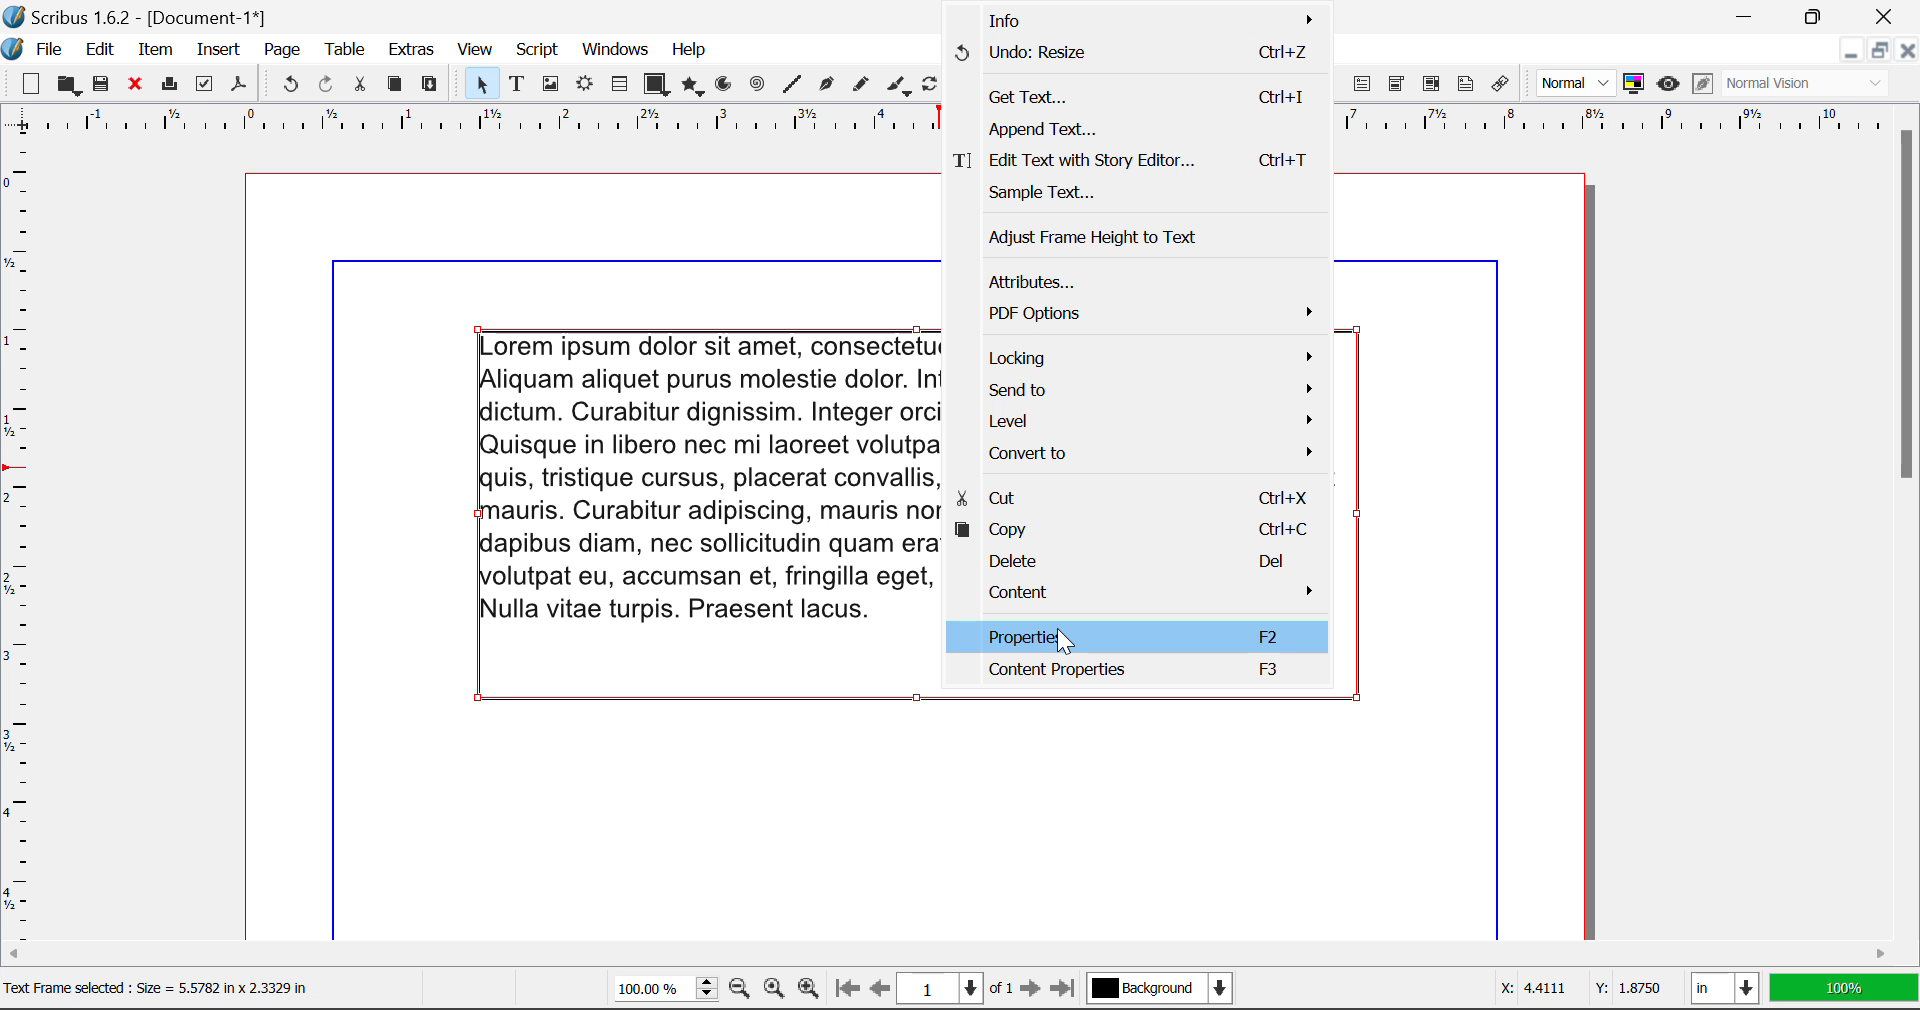  Describe the element at coordinates (1908, 522) in the screenshot. I see `Scroll Bar` at that location.